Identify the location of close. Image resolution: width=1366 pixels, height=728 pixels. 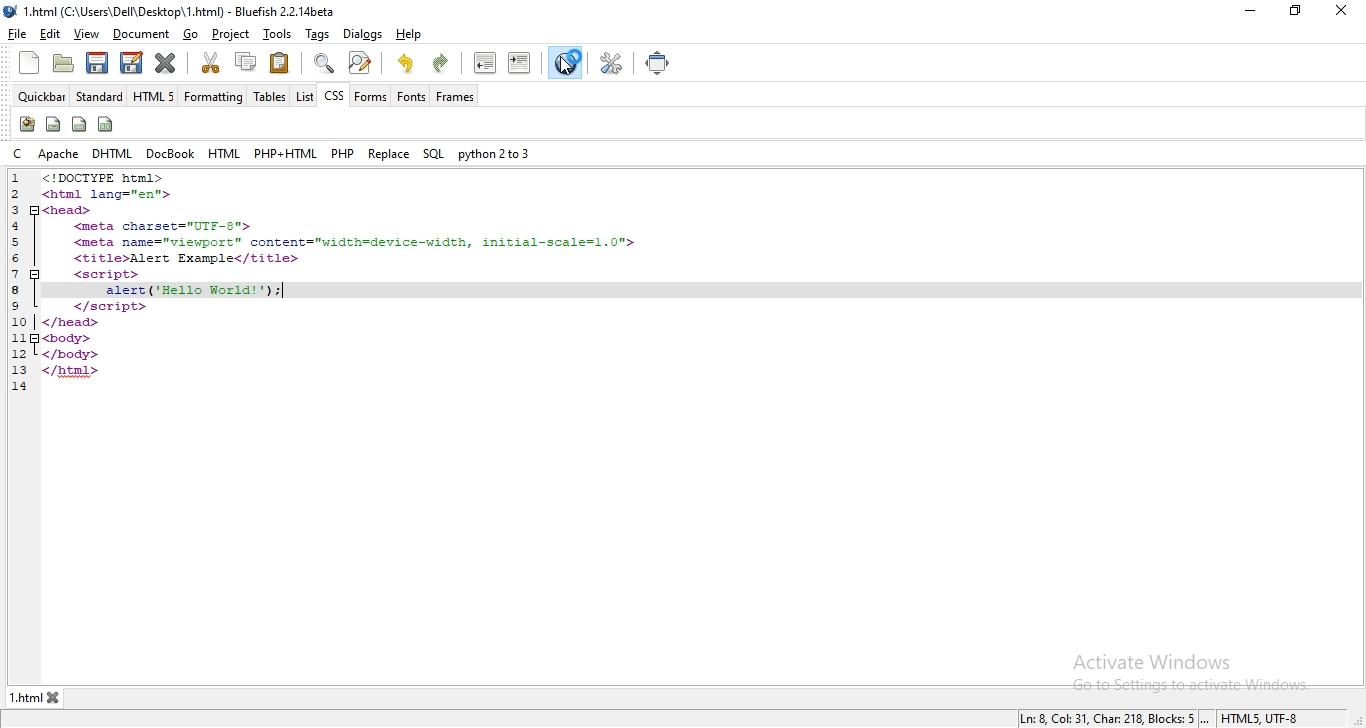
(164, 63).